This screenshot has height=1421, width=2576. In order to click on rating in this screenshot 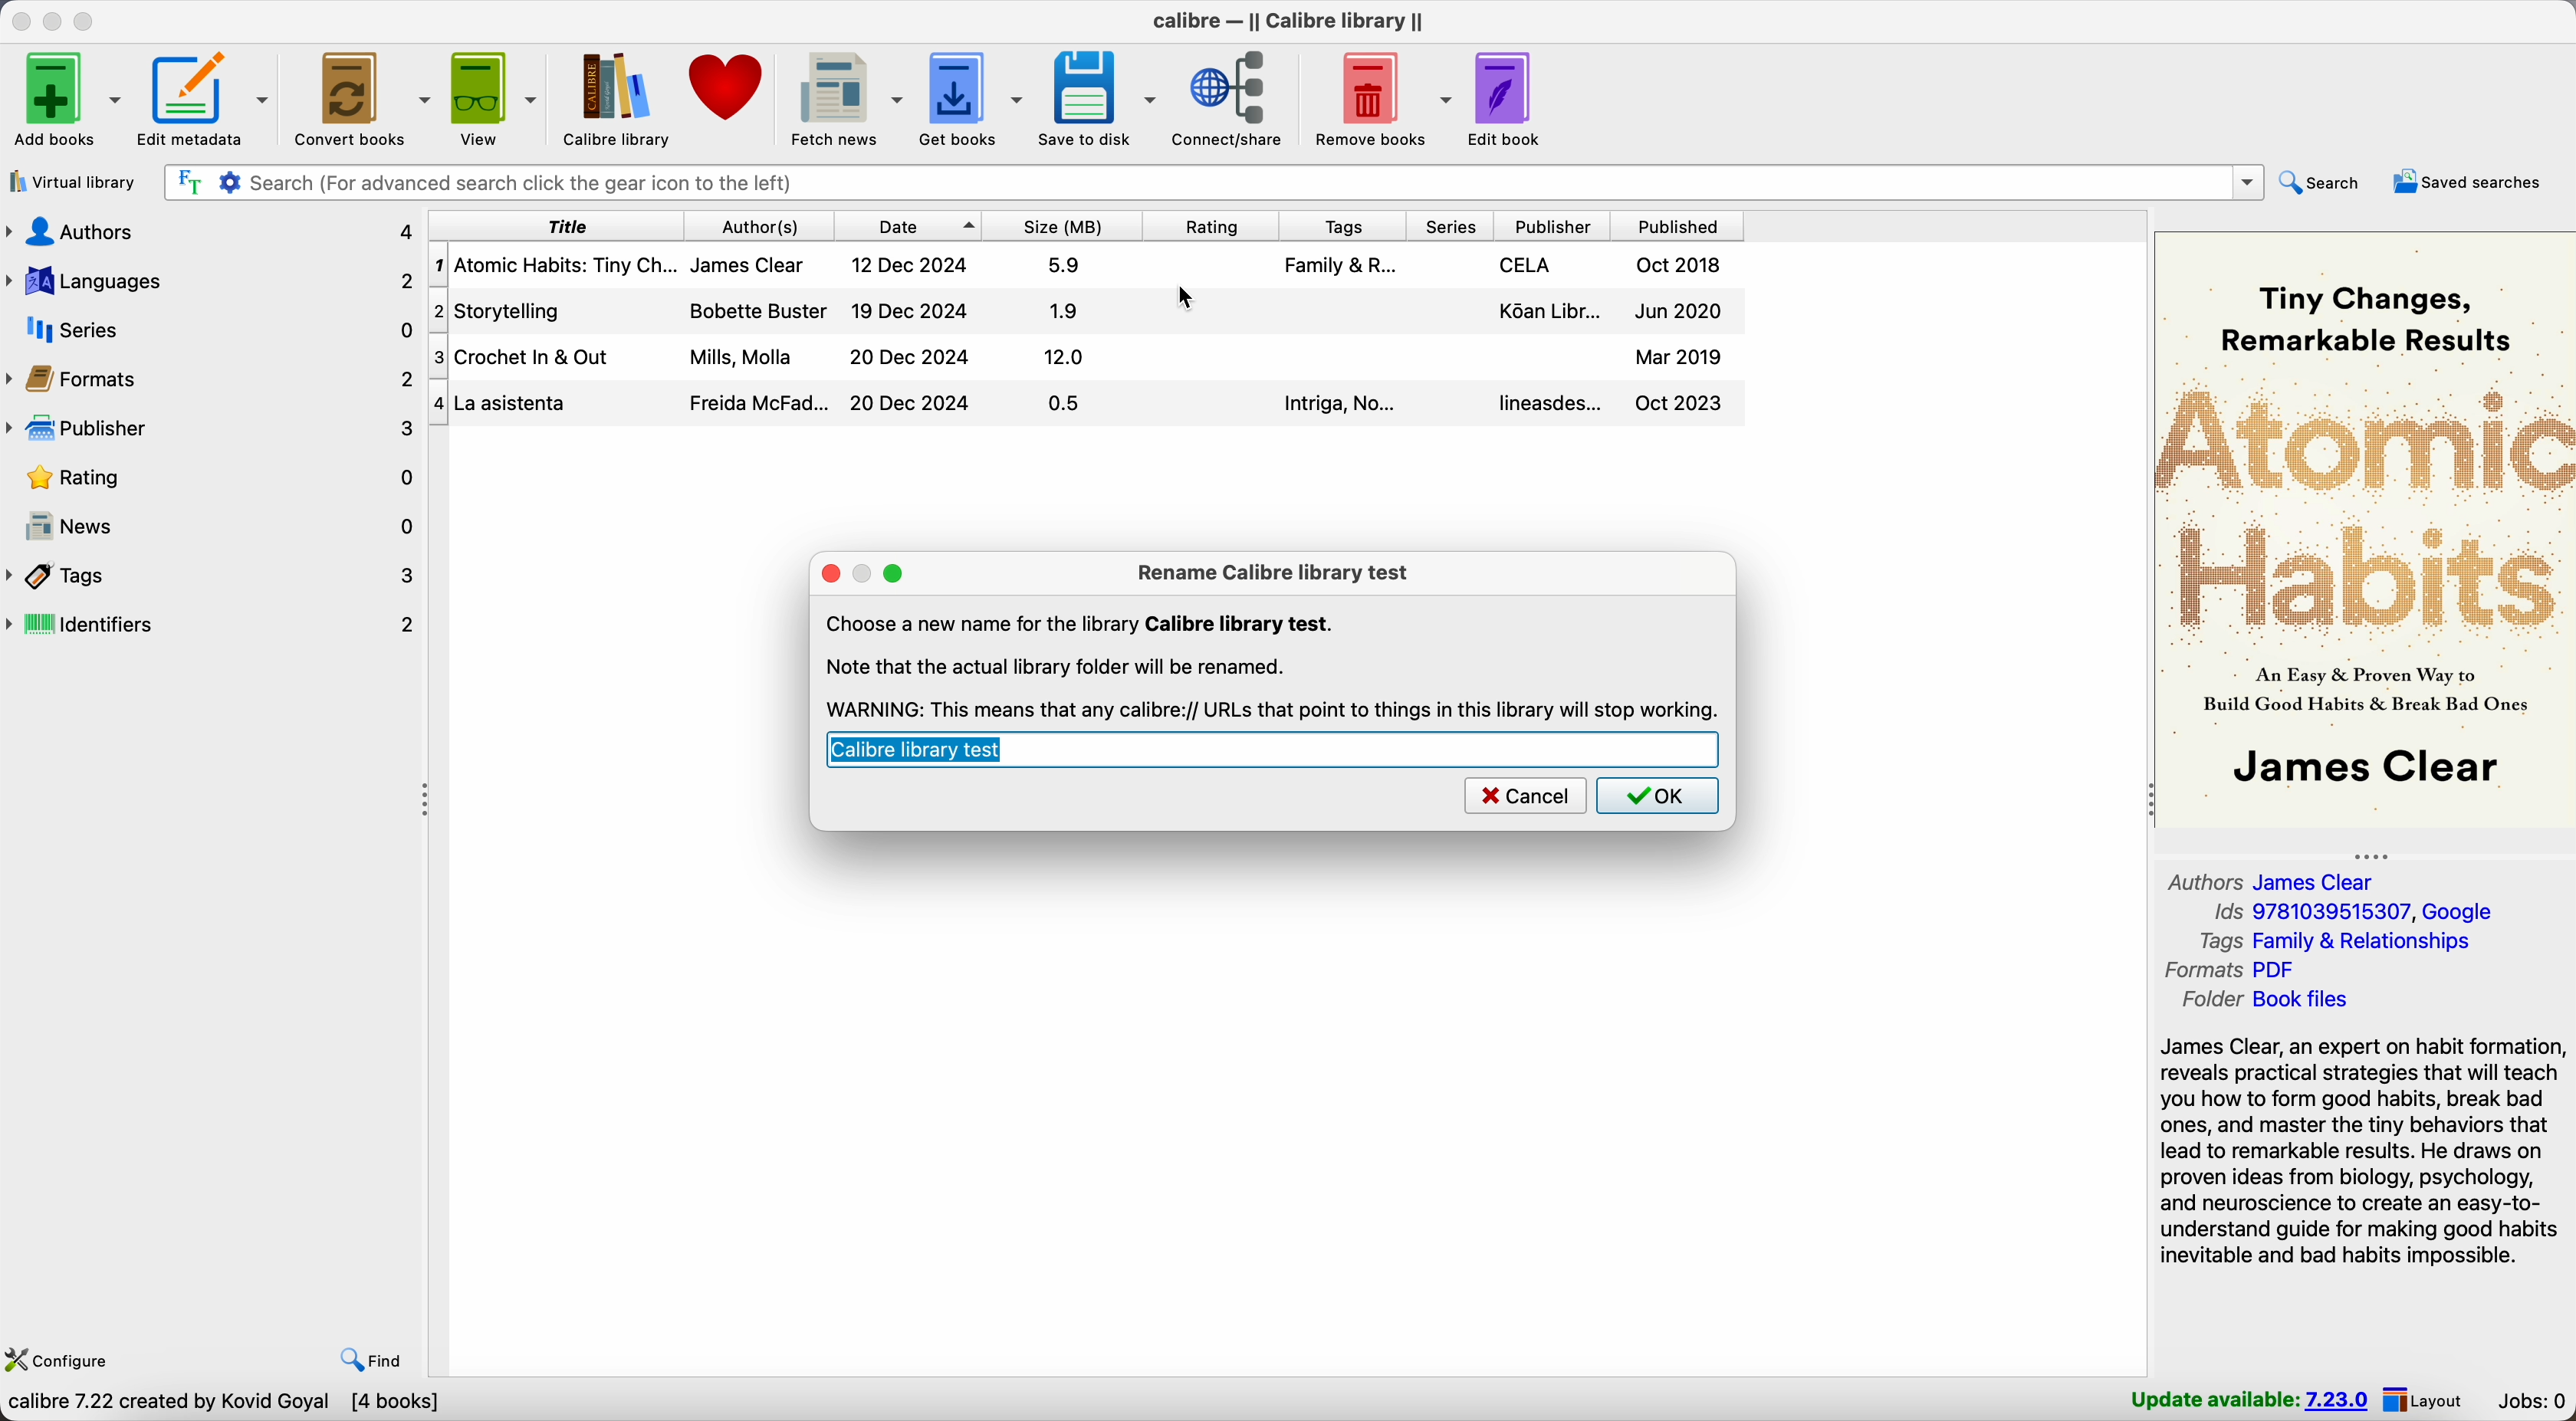, I will do `click(1211, 224)`.